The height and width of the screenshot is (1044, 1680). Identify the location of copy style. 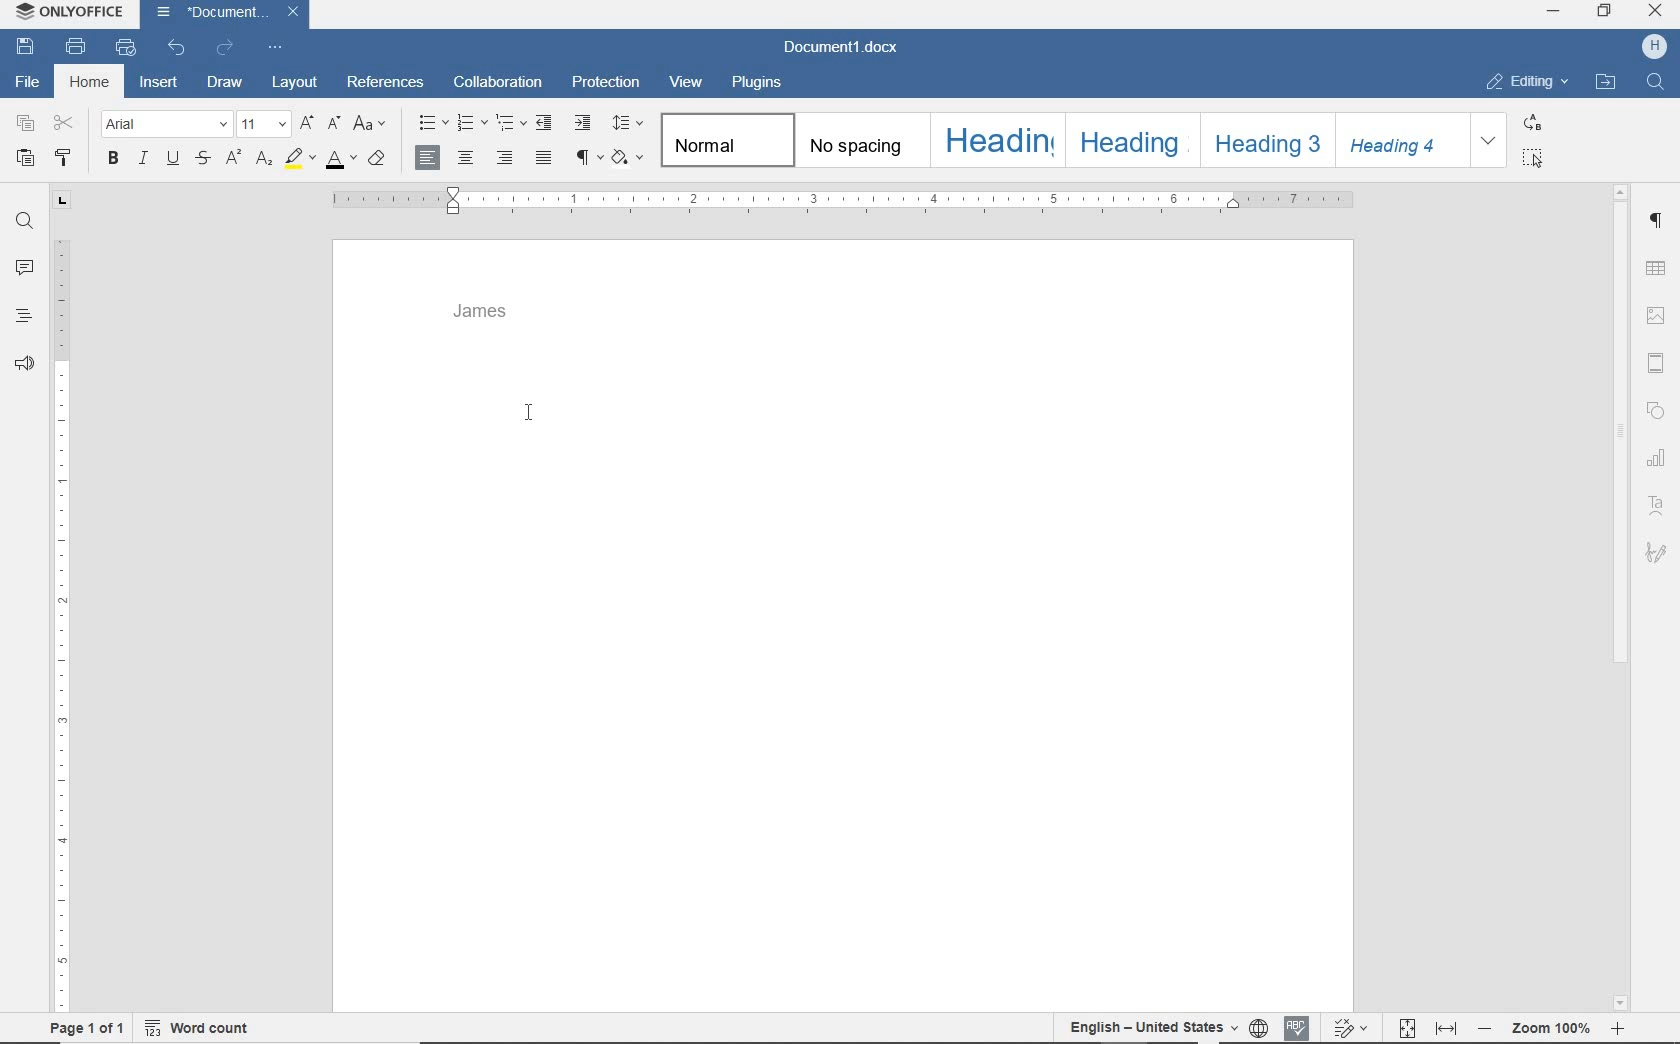
(66, 157).